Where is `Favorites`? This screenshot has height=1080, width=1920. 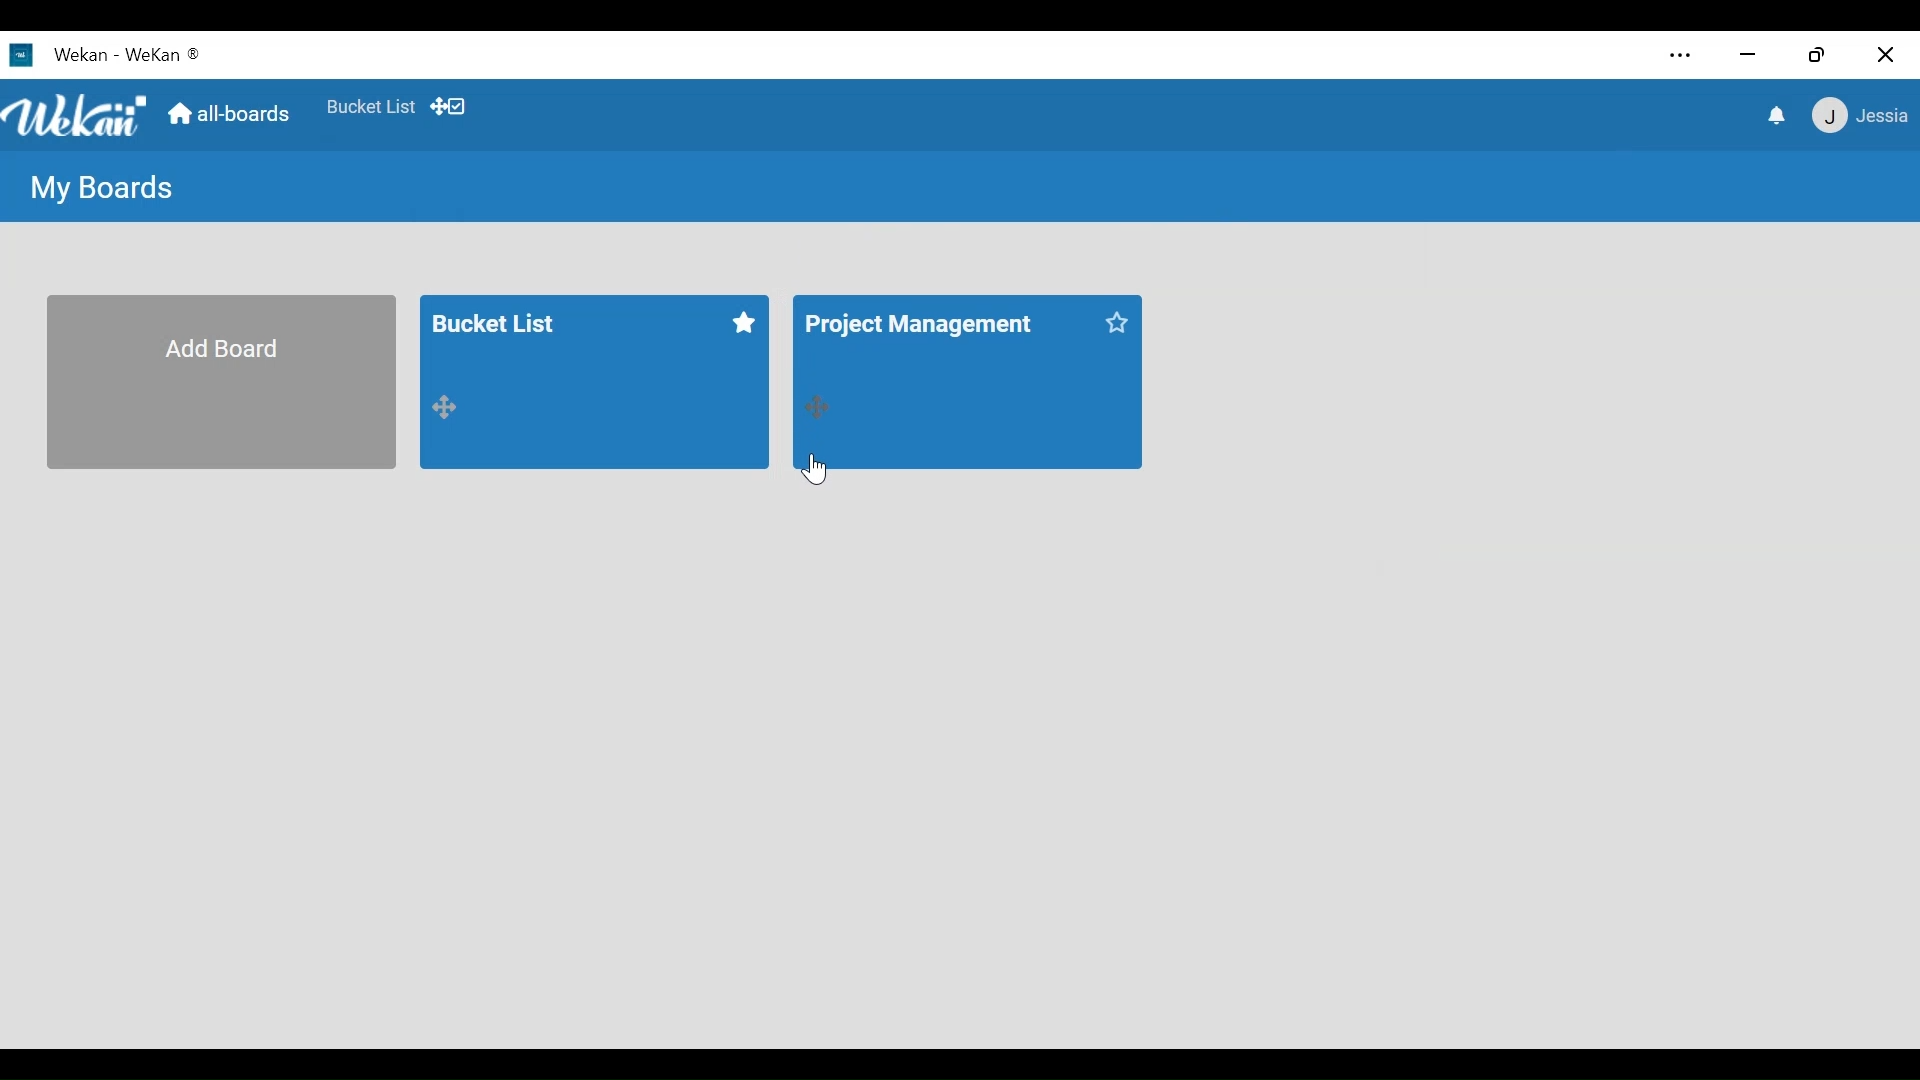 Favorites is located at coordinates (370, 103).